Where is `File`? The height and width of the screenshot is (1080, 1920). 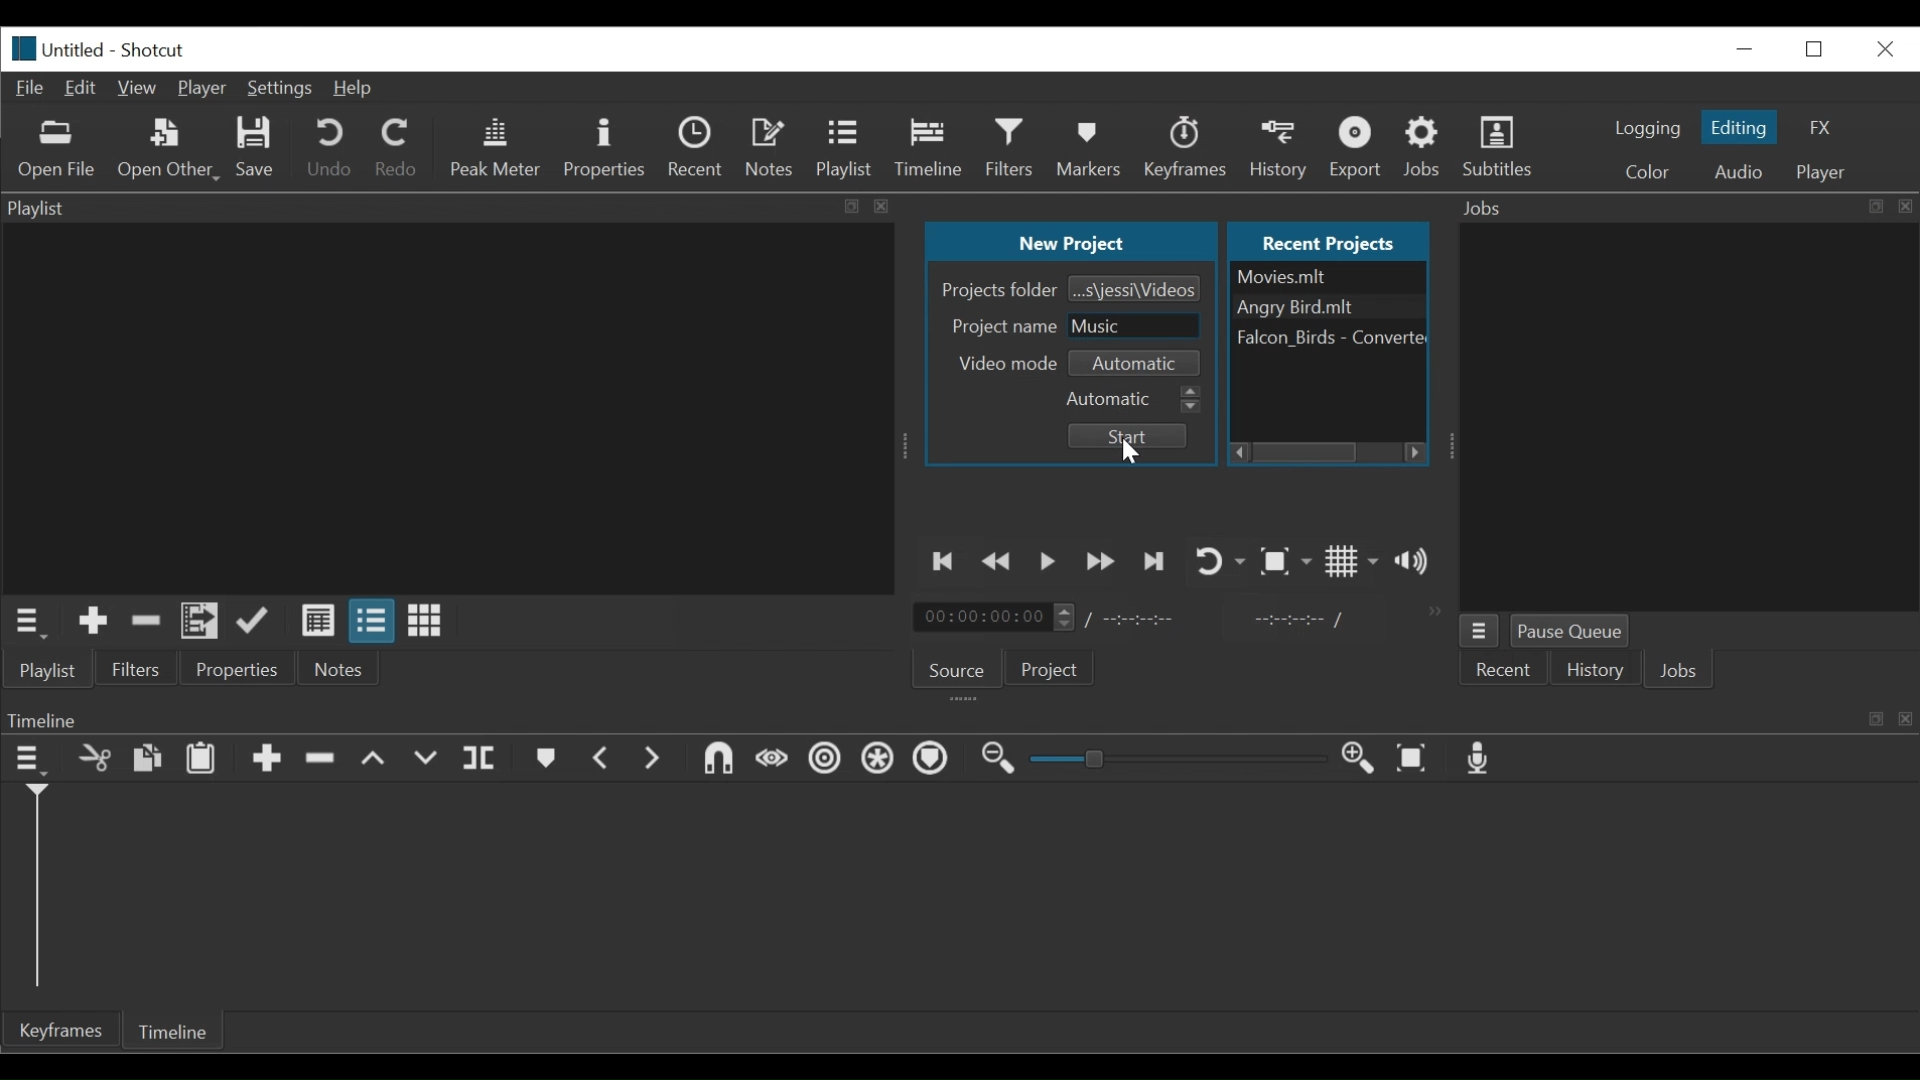
File is located at coordinates (31, 90).